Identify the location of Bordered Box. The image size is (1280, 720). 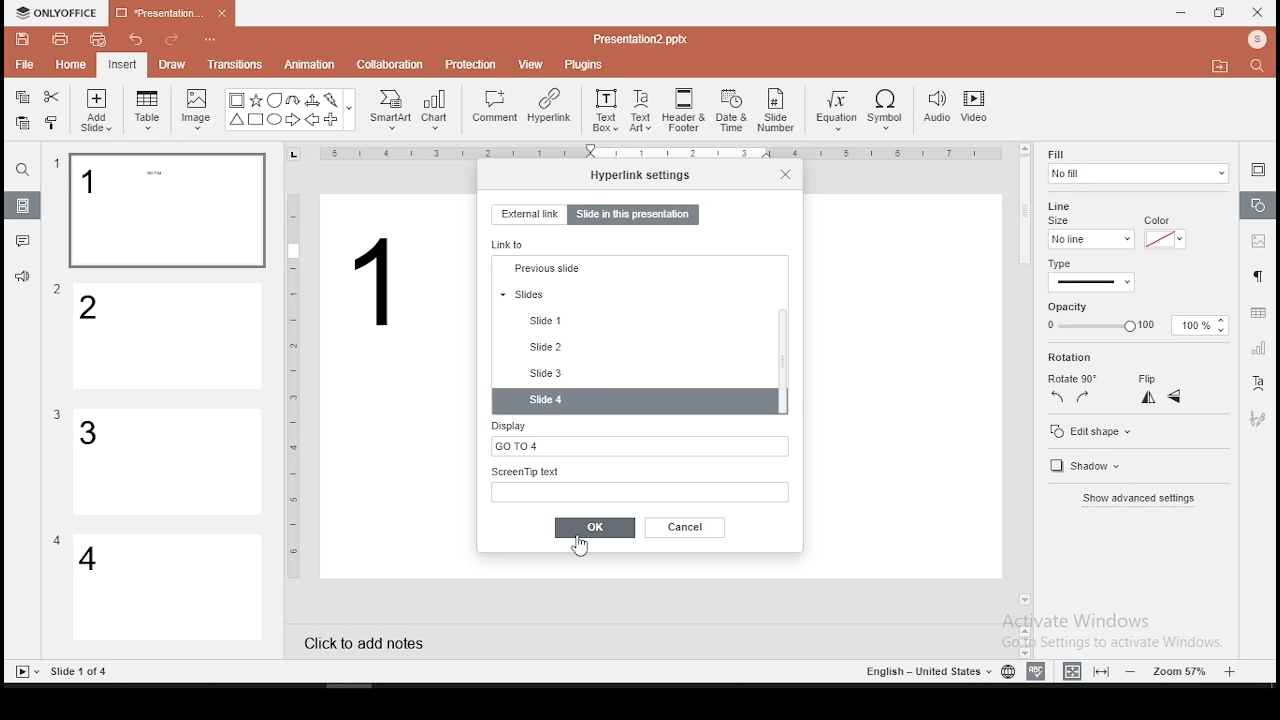
(237, 100).